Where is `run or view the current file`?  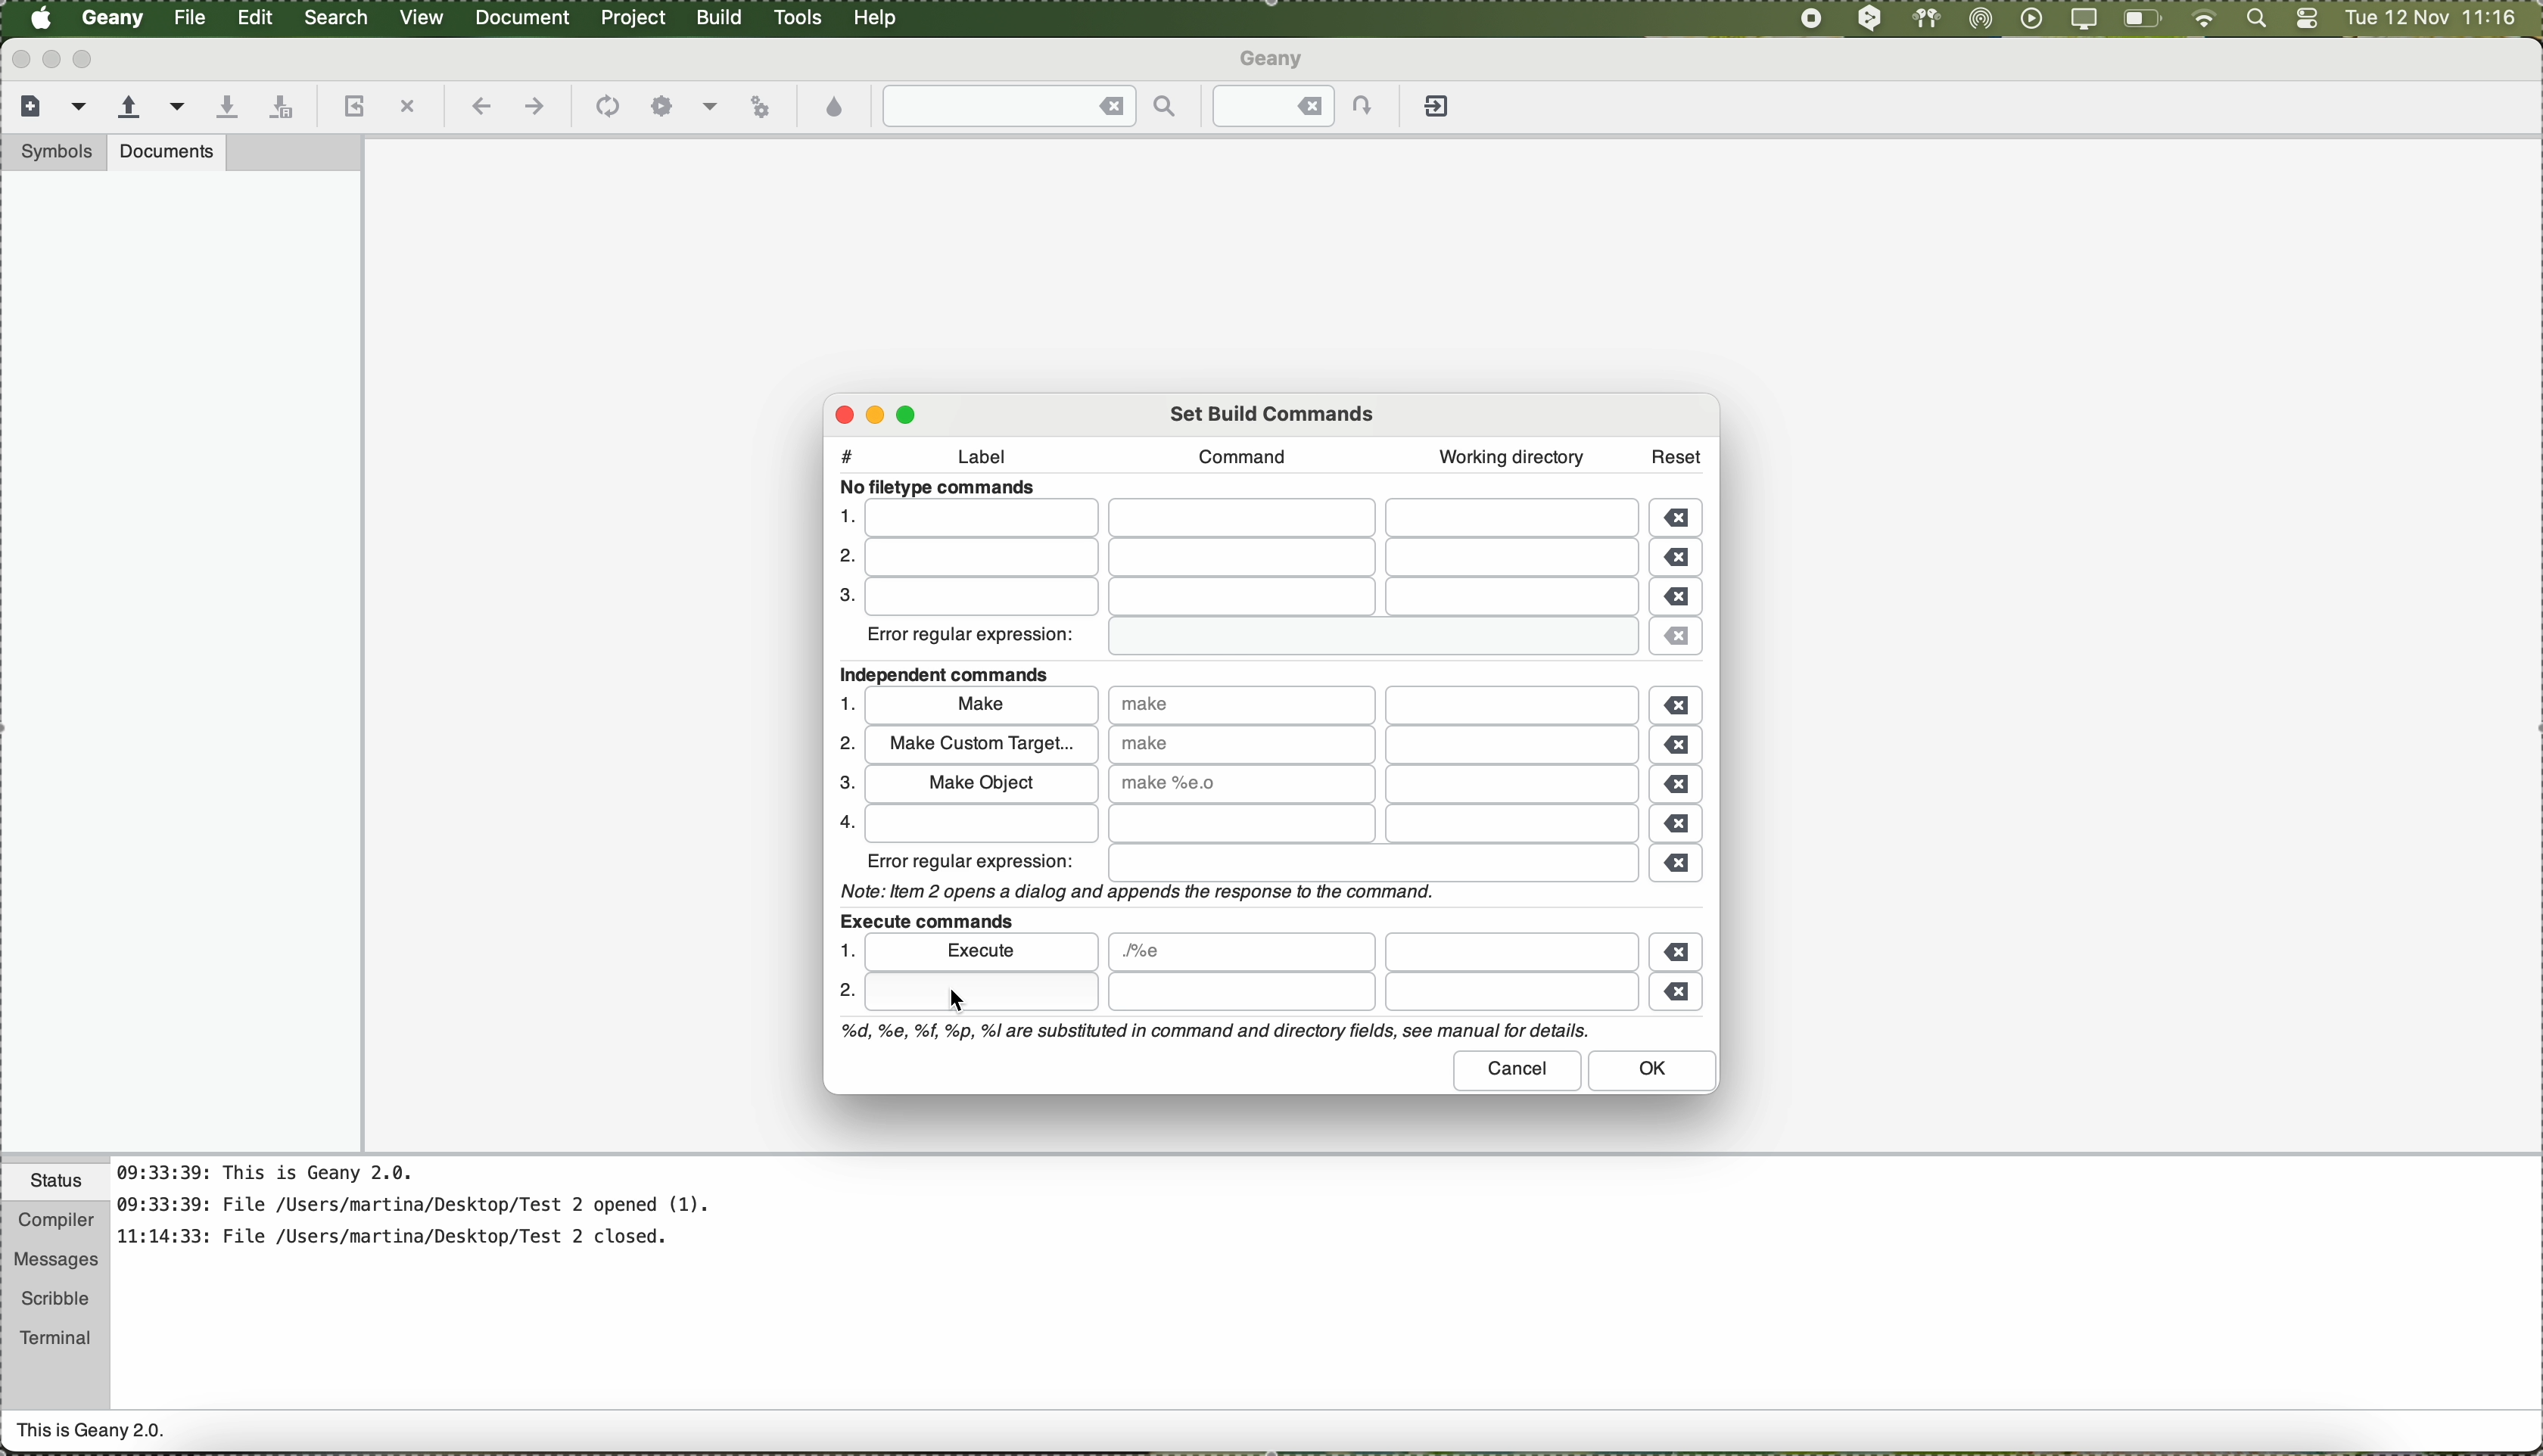
run or view the current file is located at coordinates (760, 104).